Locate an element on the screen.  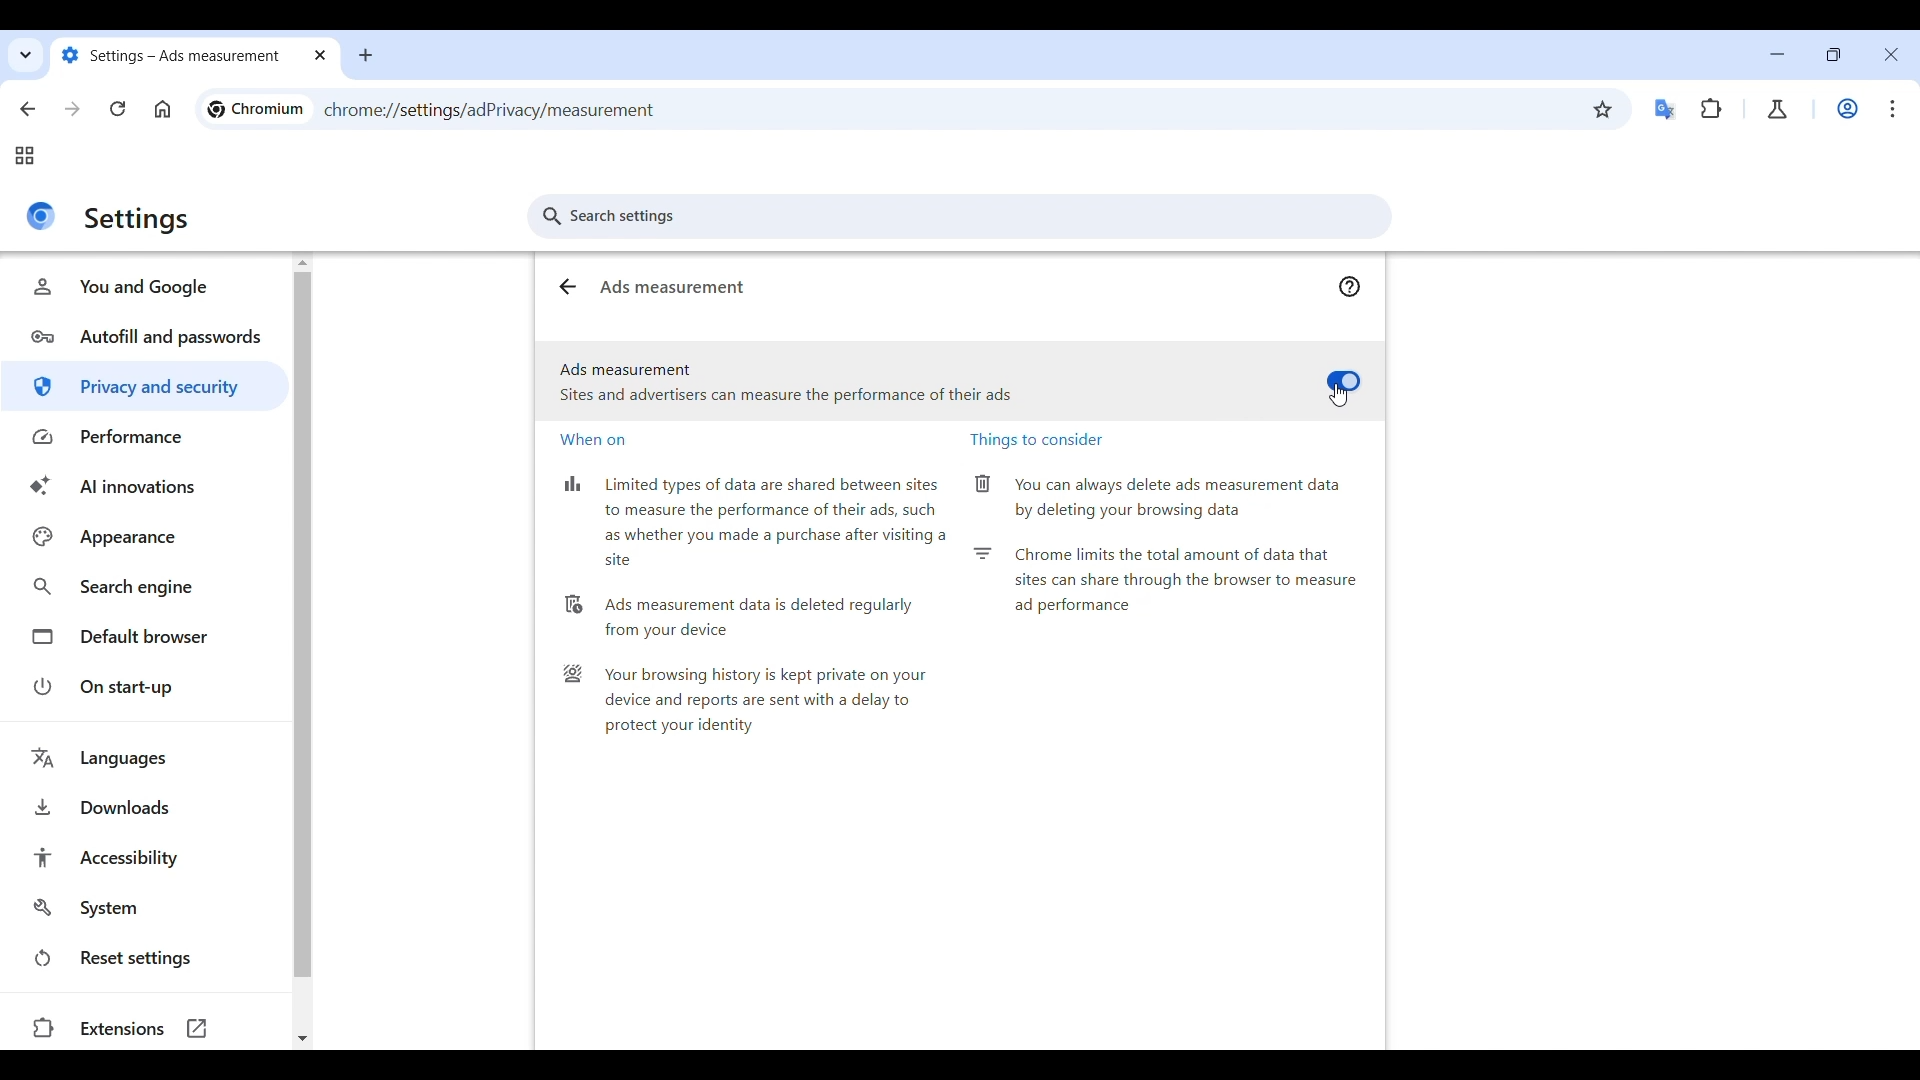
Ads measurement is located at coordinates (680, 287).